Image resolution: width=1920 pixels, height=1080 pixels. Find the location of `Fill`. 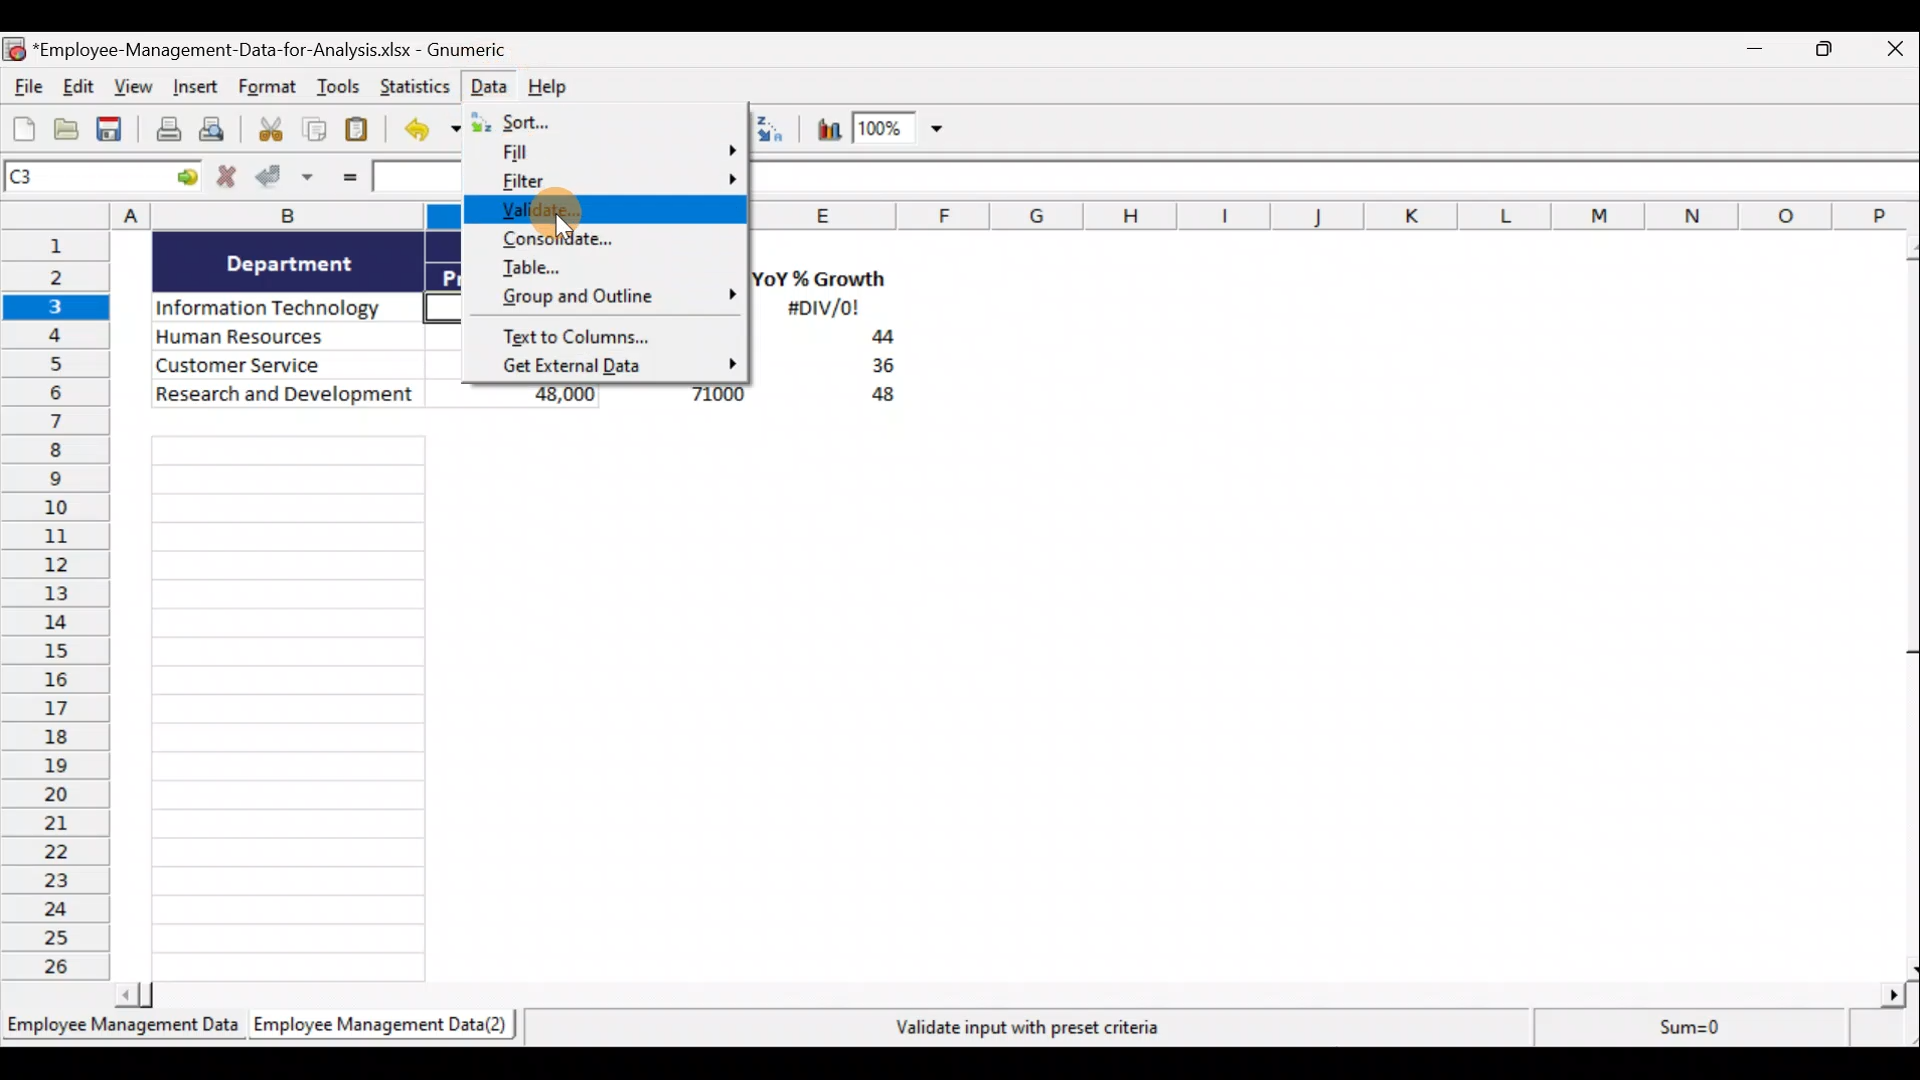

Fill is located at coordinates (616, 157).